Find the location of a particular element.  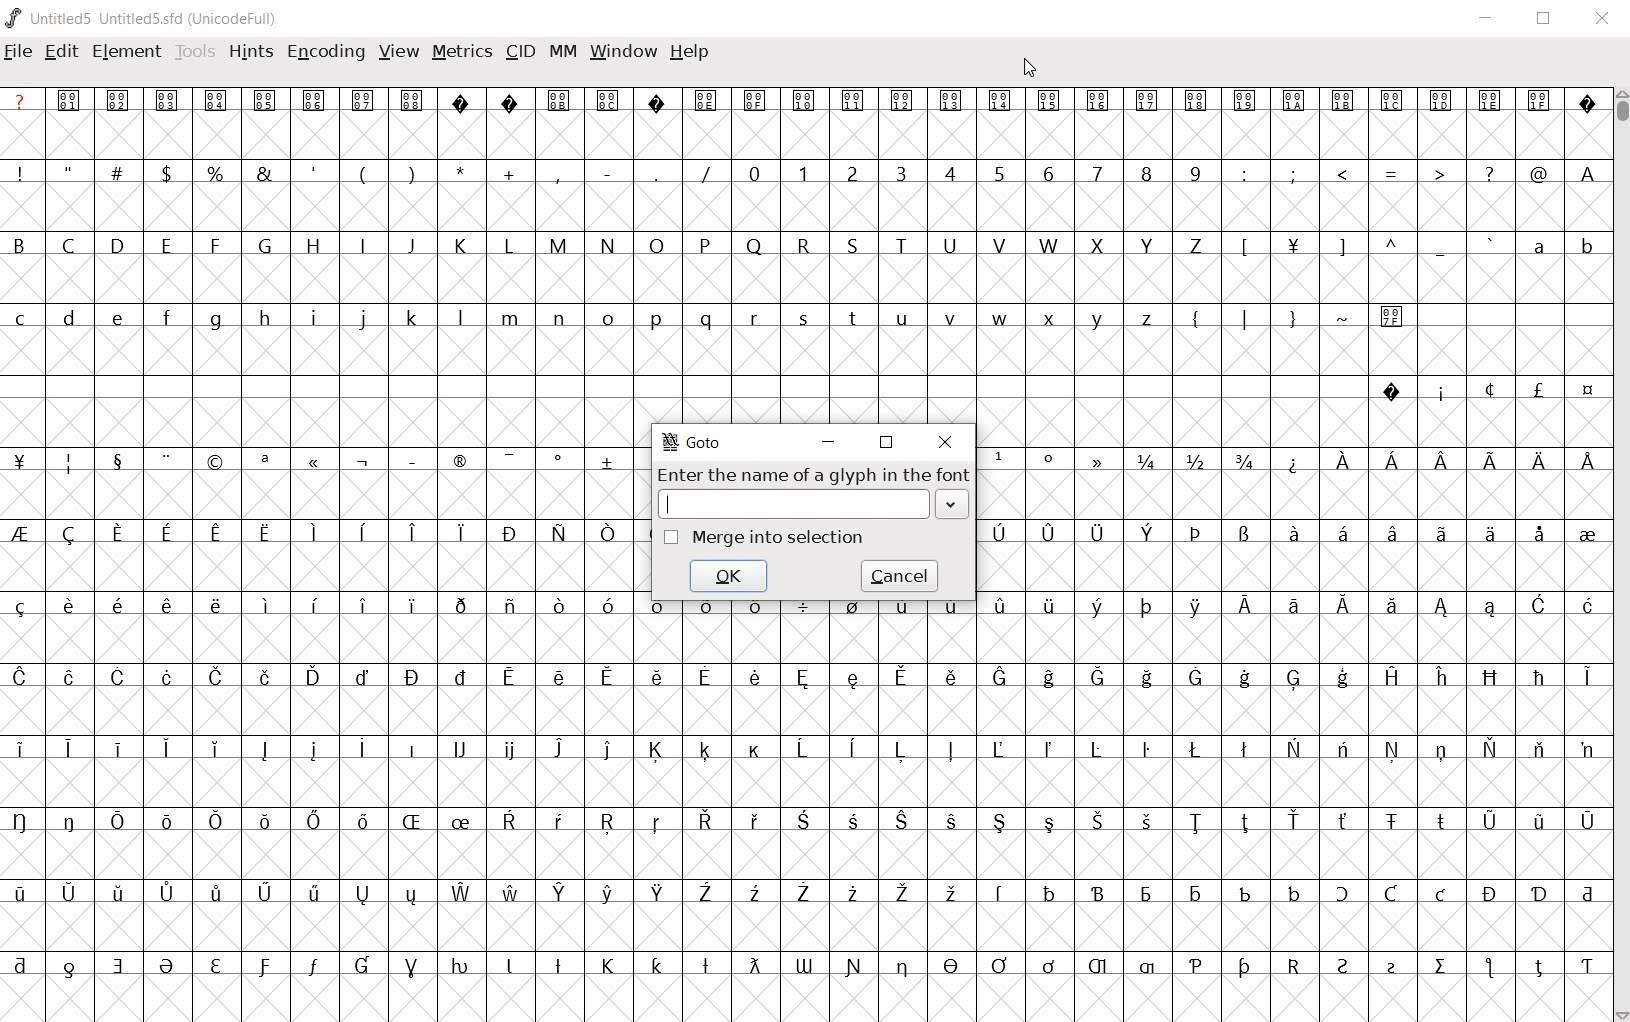

Symbol is located at coordinates (1392, 103).